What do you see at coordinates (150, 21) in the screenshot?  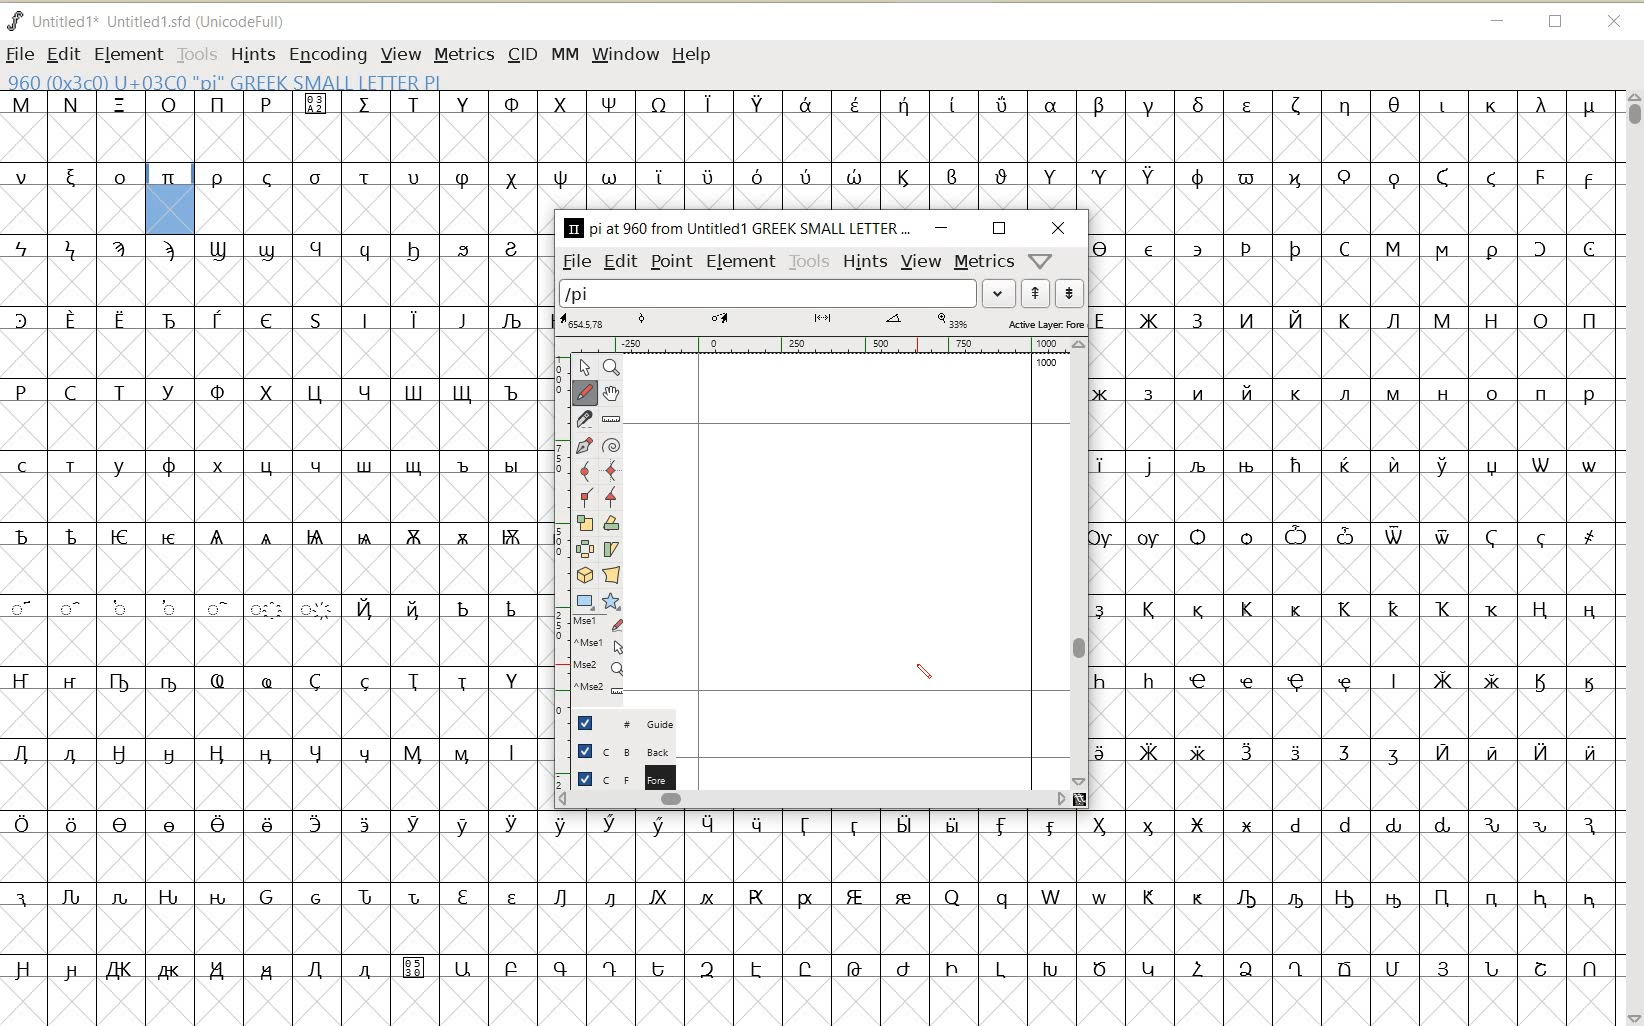 I see `FONT NAME` at bounding box center [150, 21].